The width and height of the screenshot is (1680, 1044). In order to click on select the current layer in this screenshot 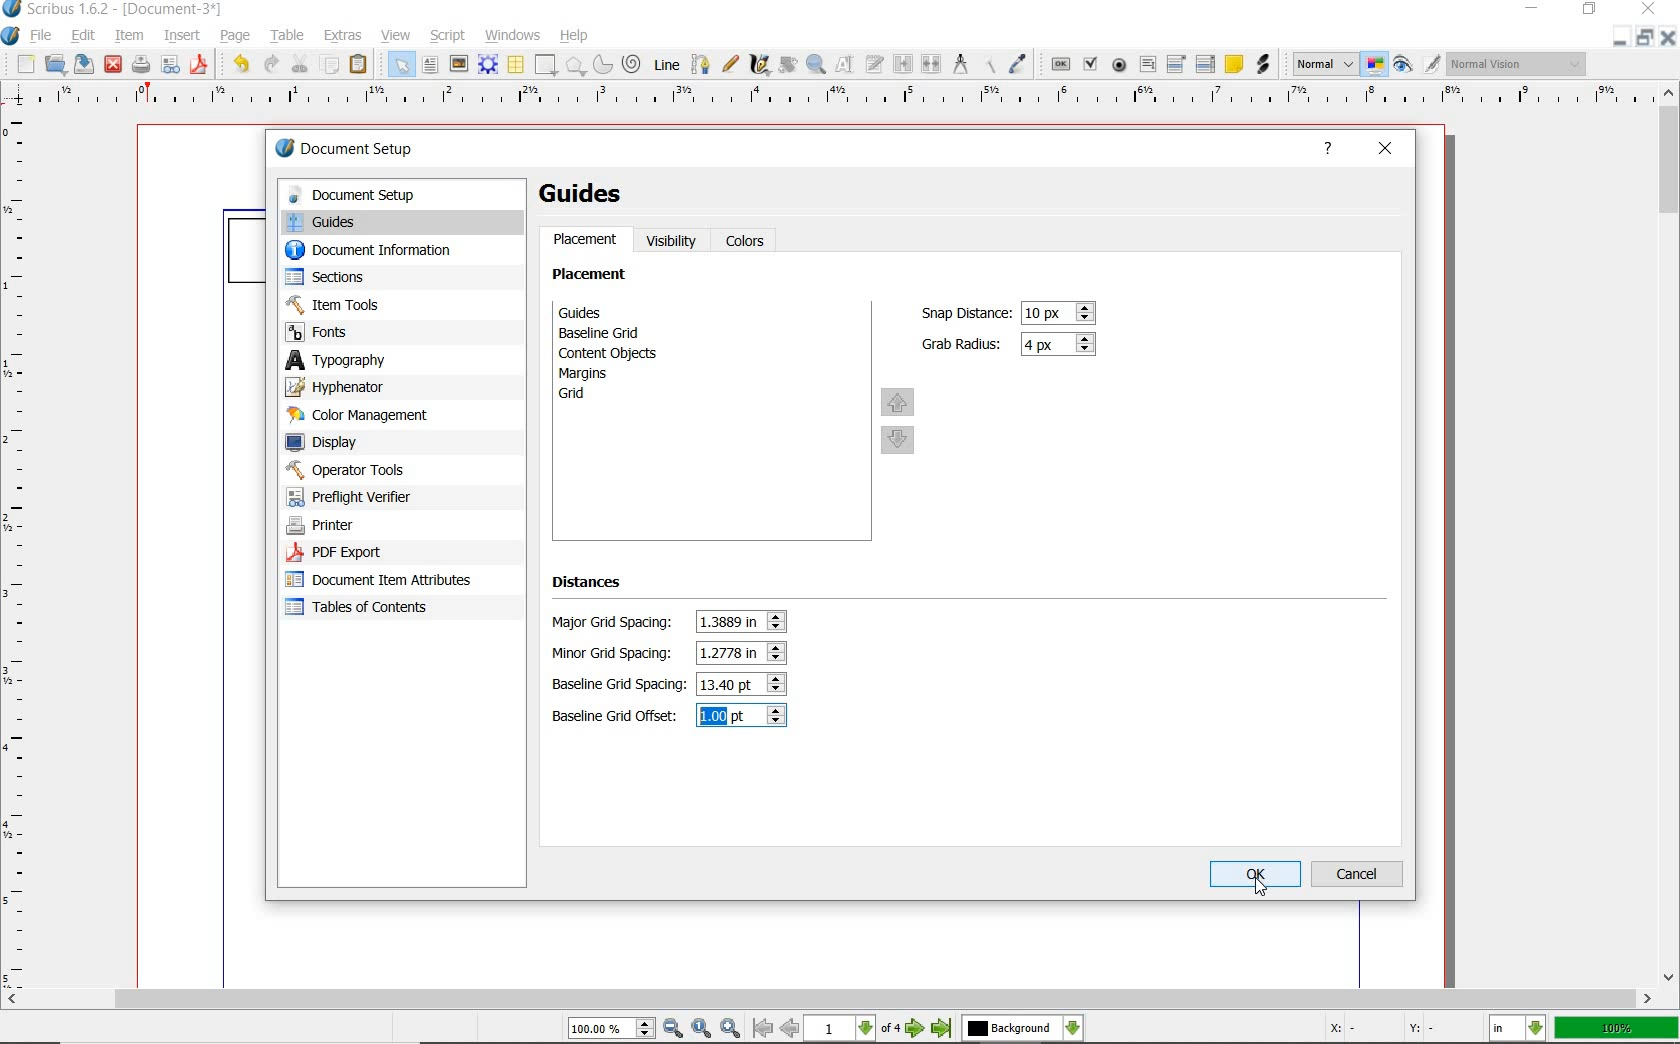, I will do `click(1023, 1029)`.